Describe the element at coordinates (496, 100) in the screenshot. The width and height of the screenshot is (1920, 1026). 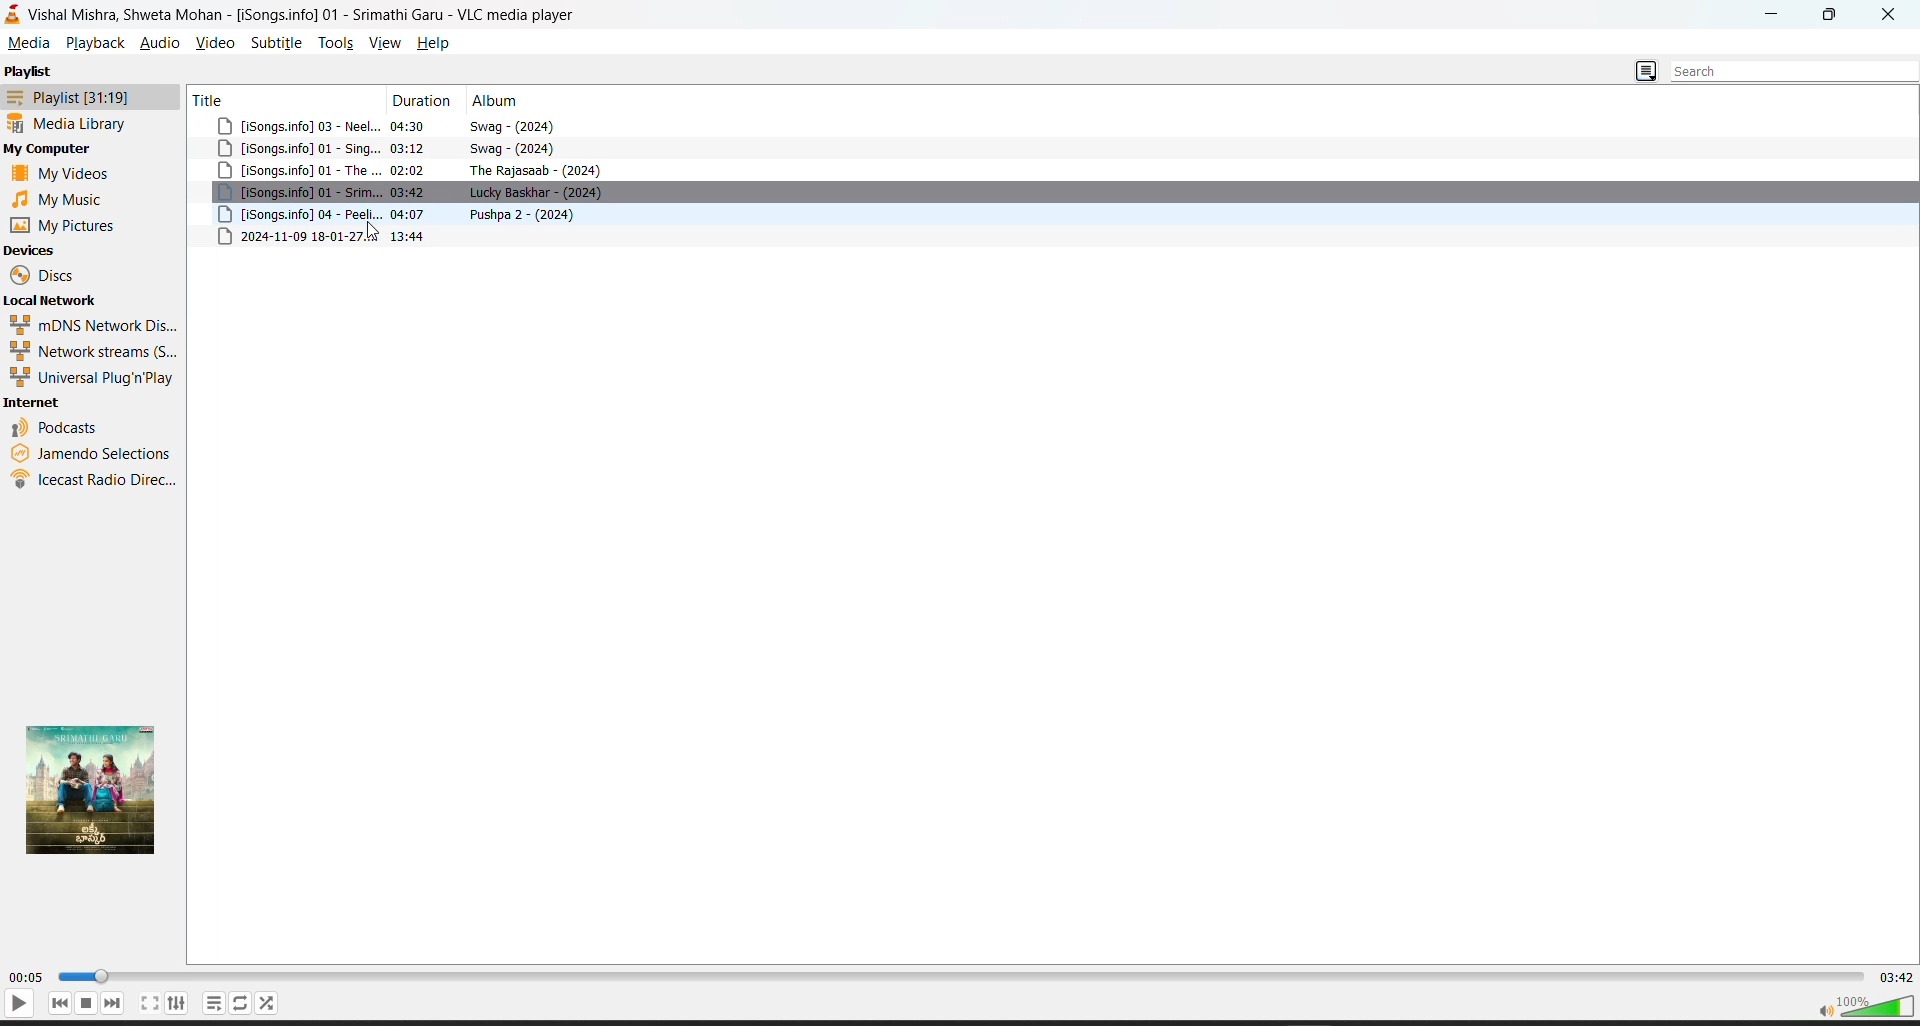
I see `album` at that location.